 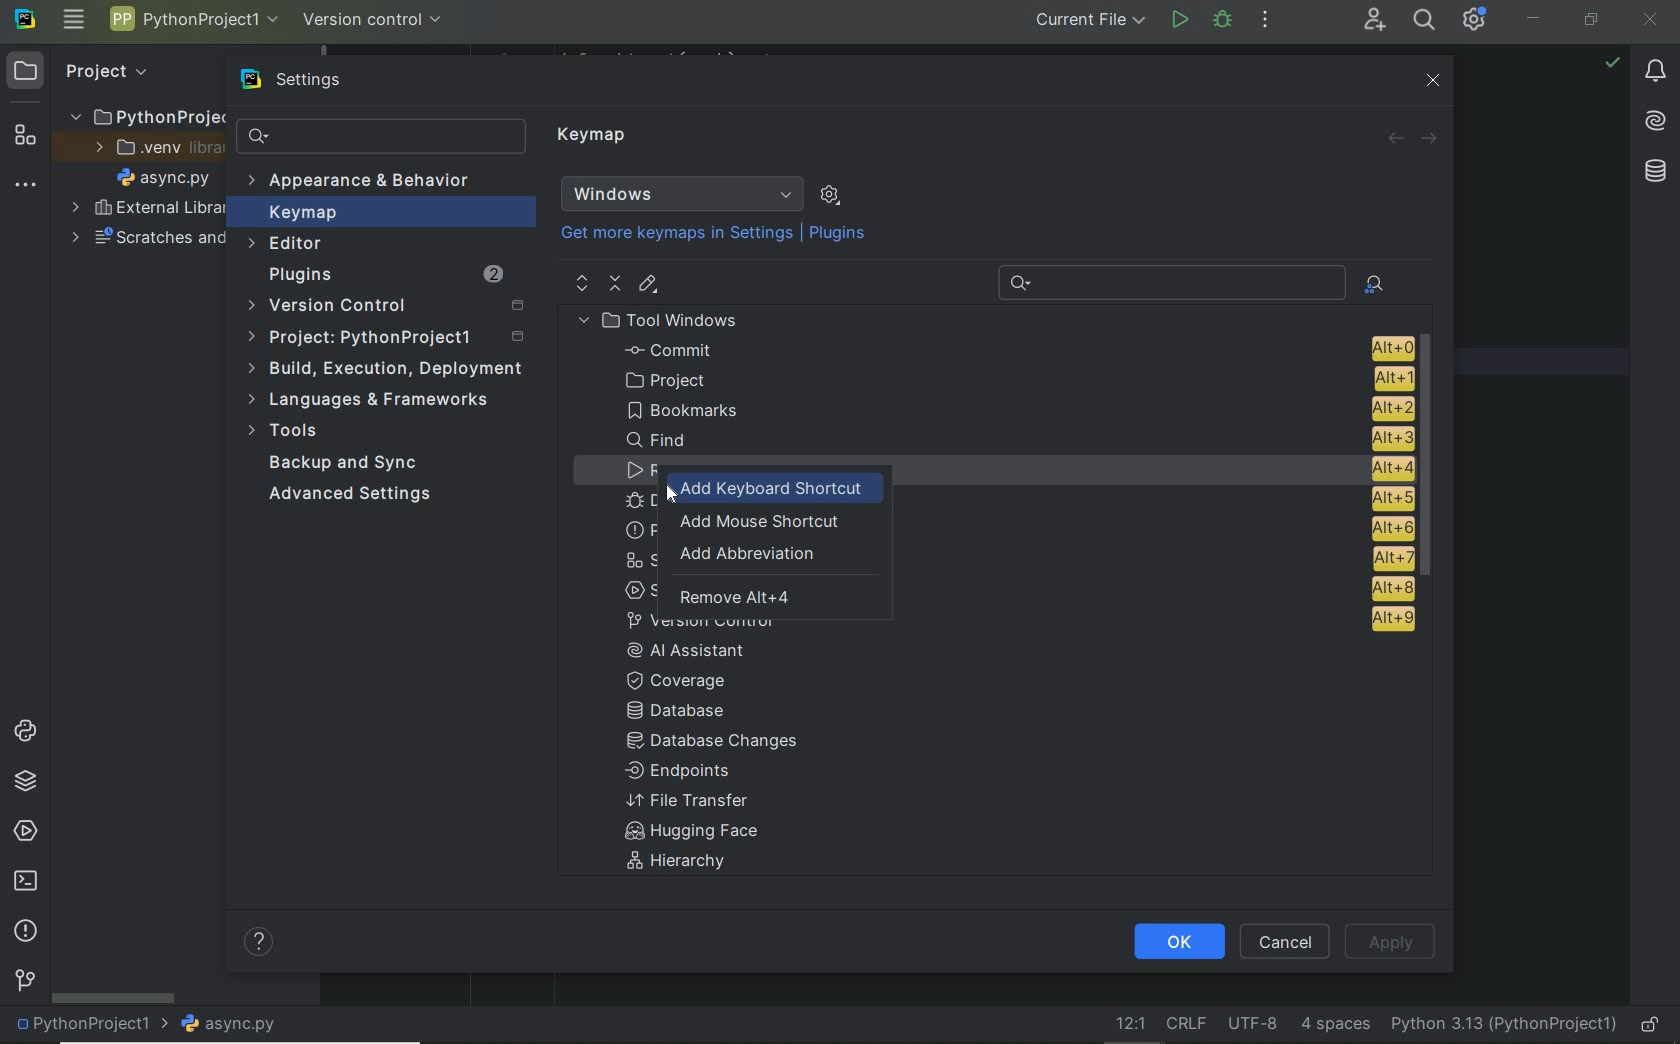 I want to click on alt + 8, so click(x=1385, y=588).